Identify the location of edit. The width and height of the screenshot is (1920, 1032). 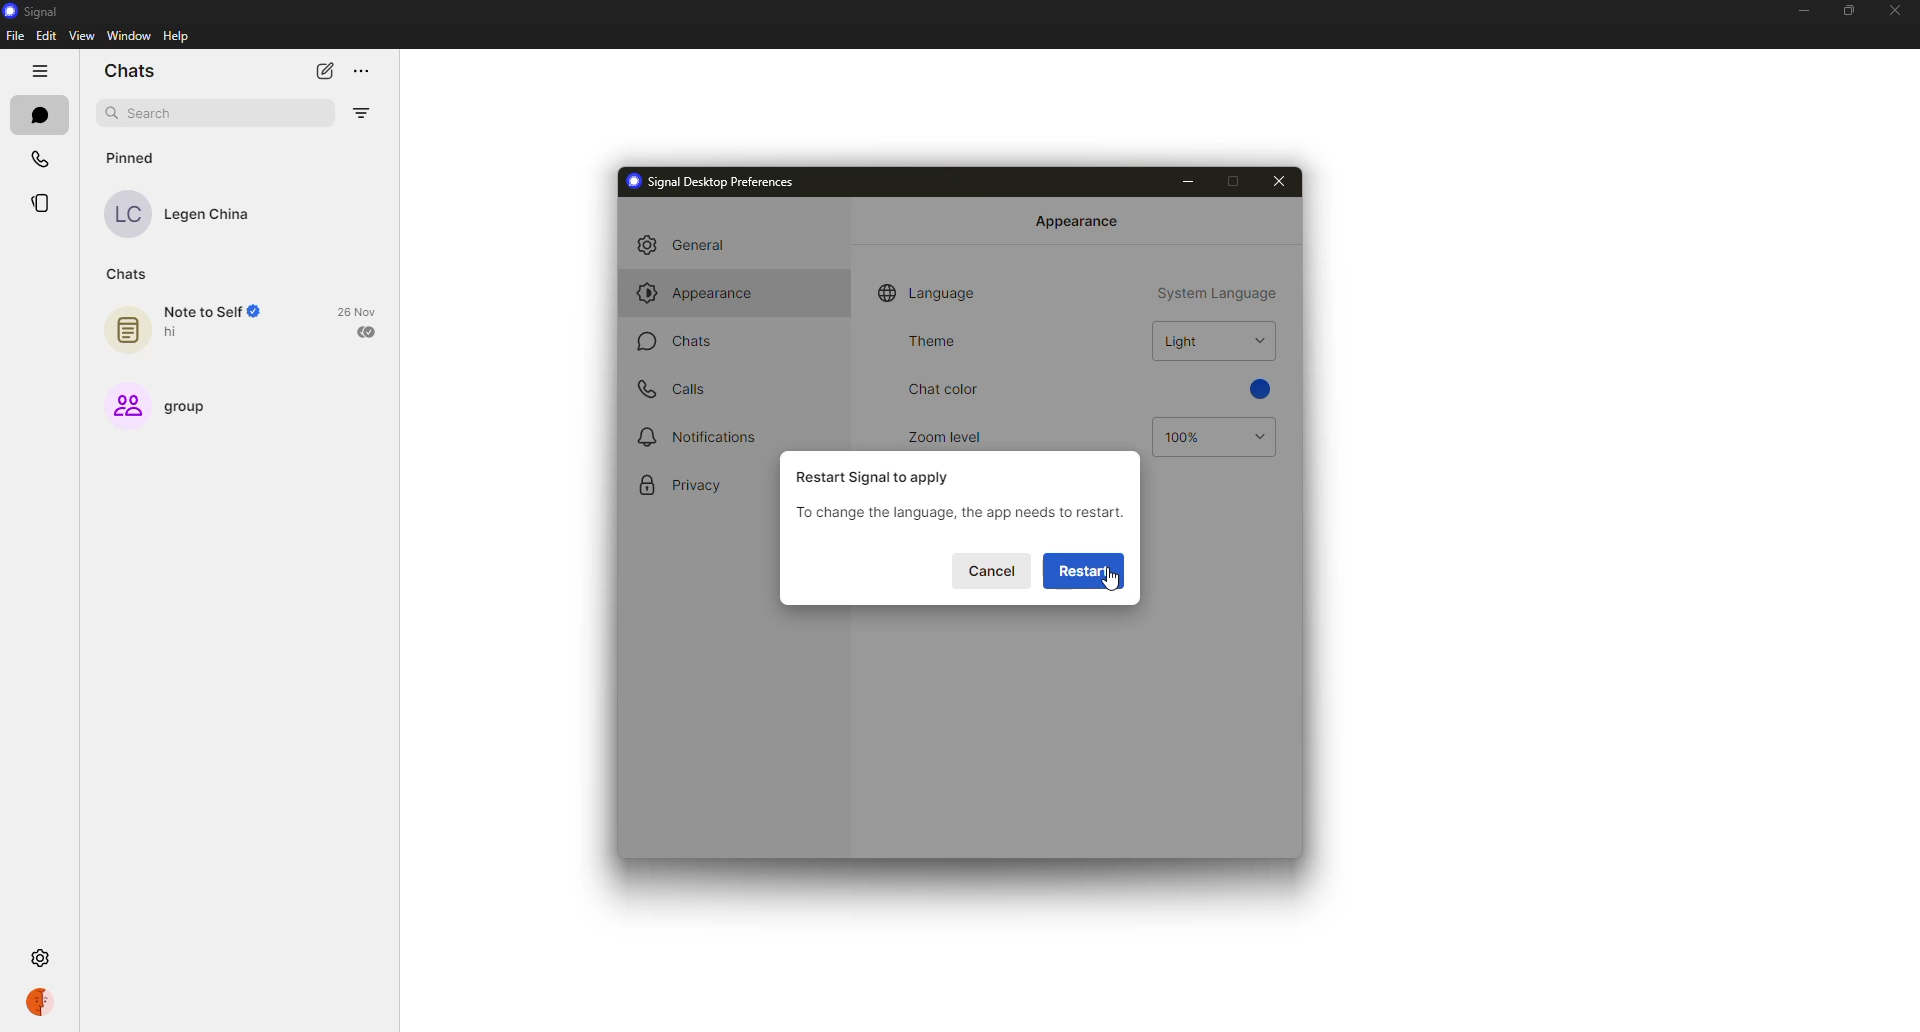
(46, 35).